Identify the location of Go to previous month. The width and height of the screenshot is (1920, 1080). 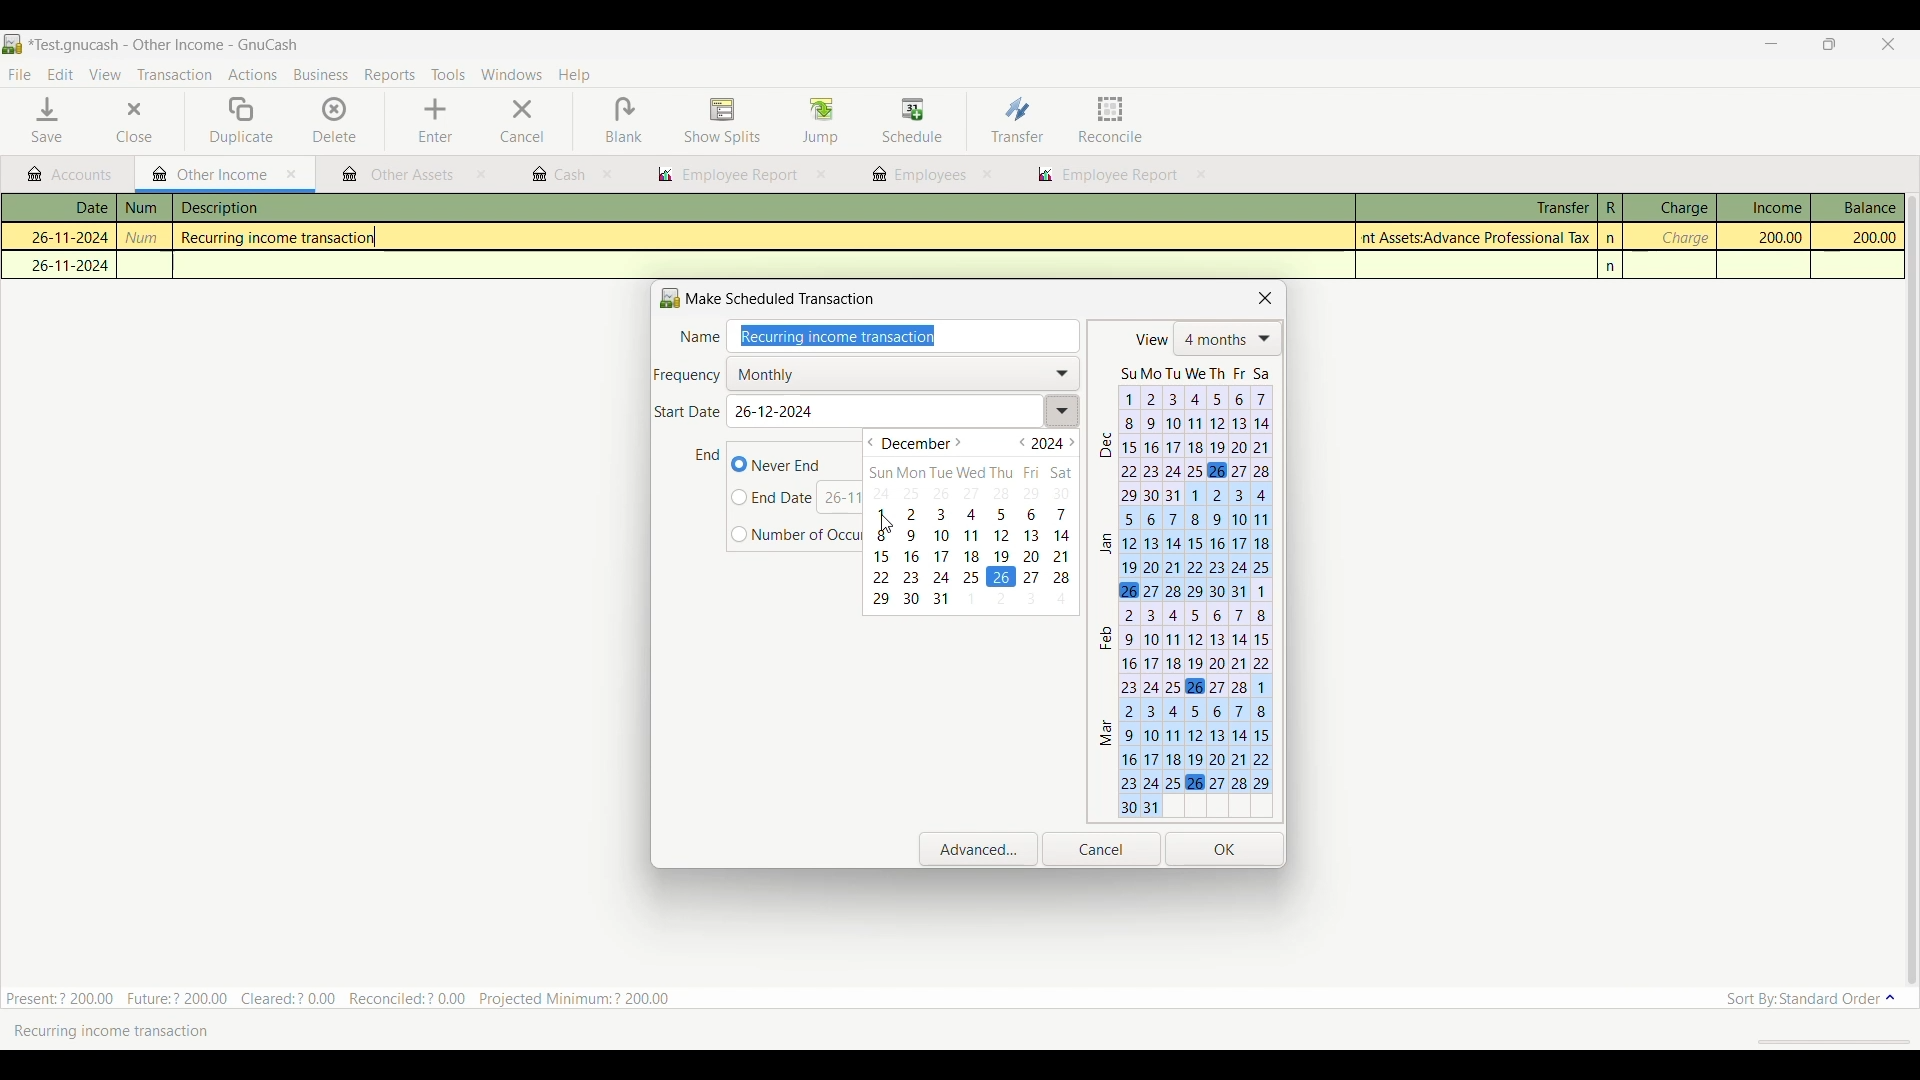
(870, 443).